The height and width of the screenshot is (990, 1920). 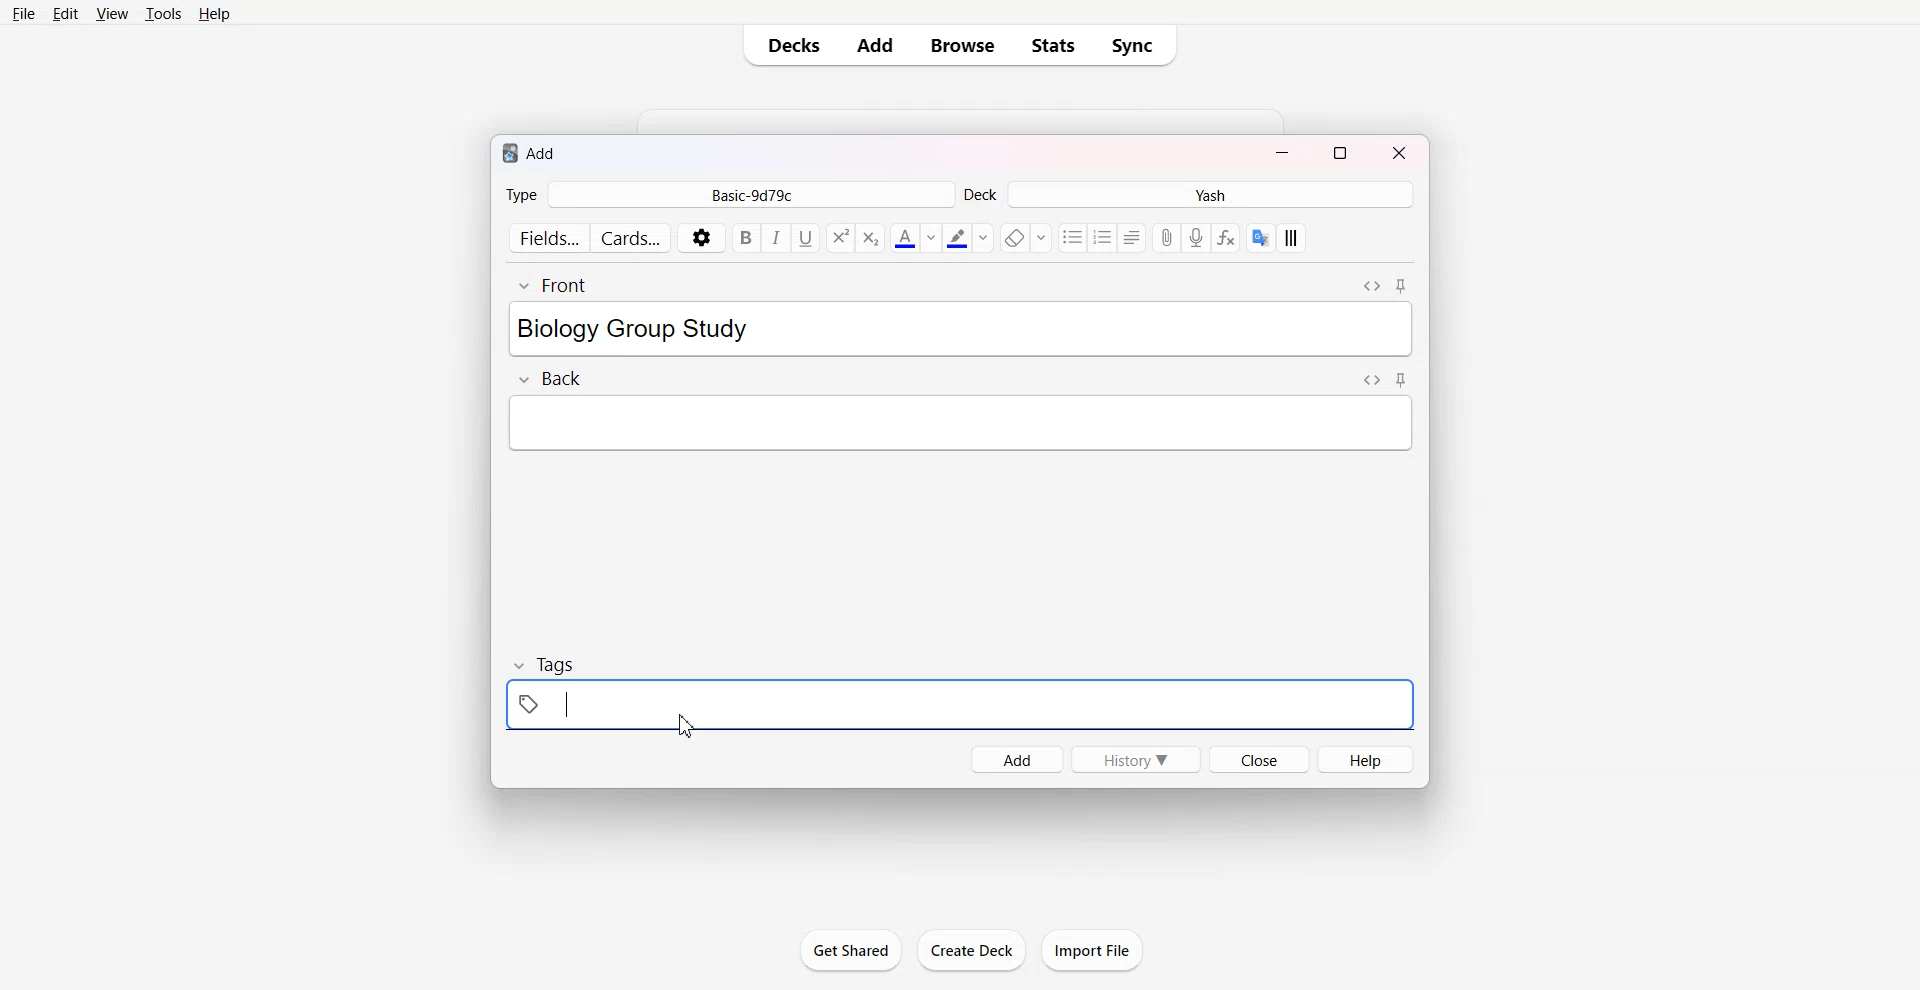 What do you see at coordinates (1073, 238) in the screenshot?
I see `Unorder list` at bounding box center [1073, 238].